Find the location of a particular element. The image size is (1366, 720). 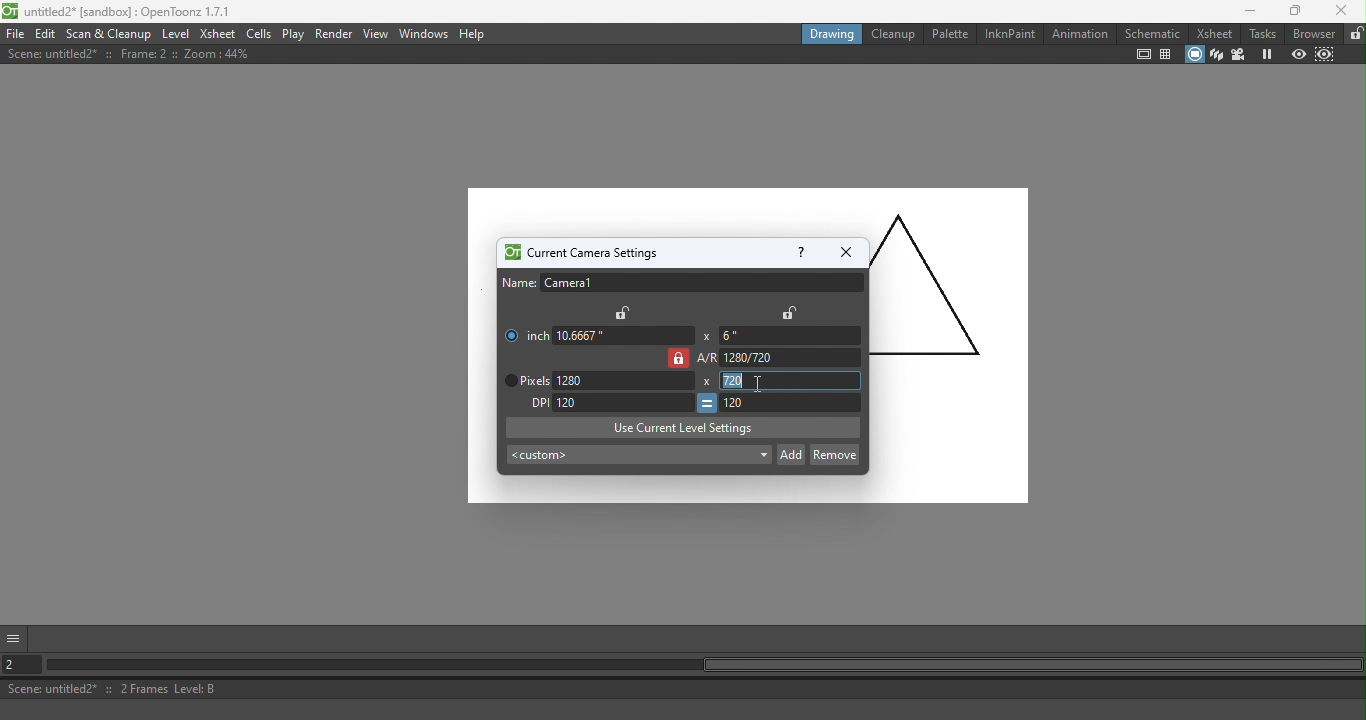

Force squared pixel is located at coordinates (706, 403).